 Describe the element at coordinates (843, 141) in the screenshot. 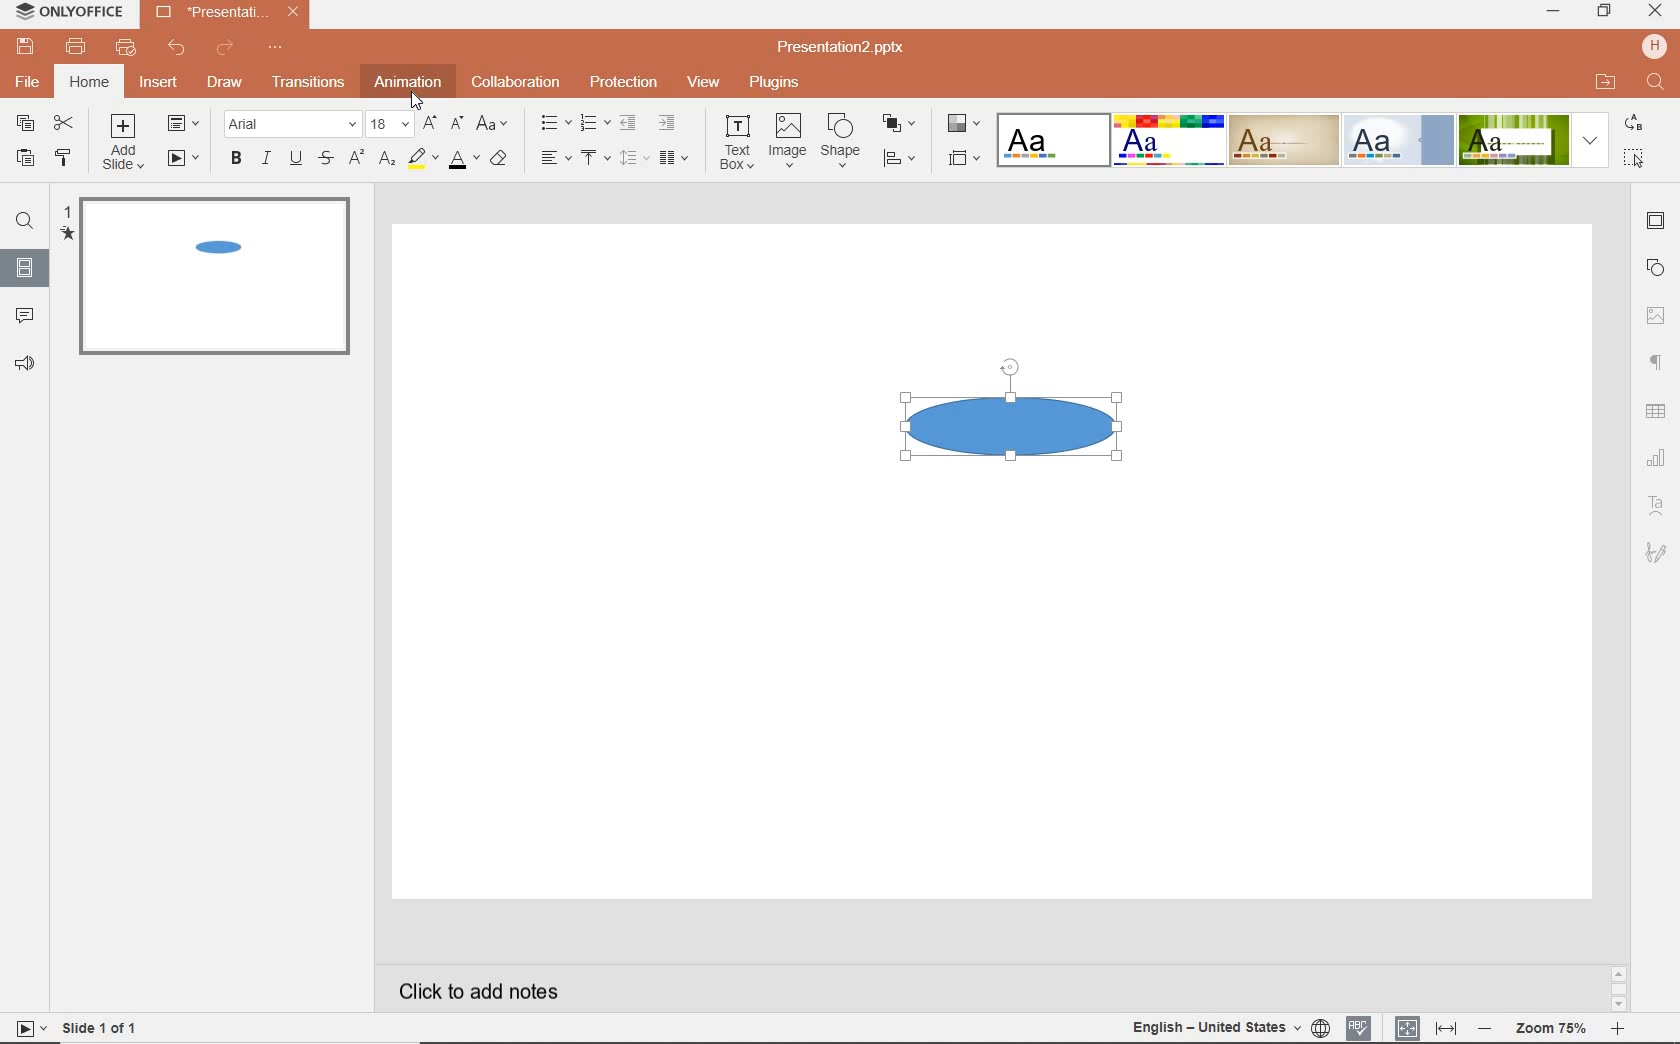

I see `shape` at that location.